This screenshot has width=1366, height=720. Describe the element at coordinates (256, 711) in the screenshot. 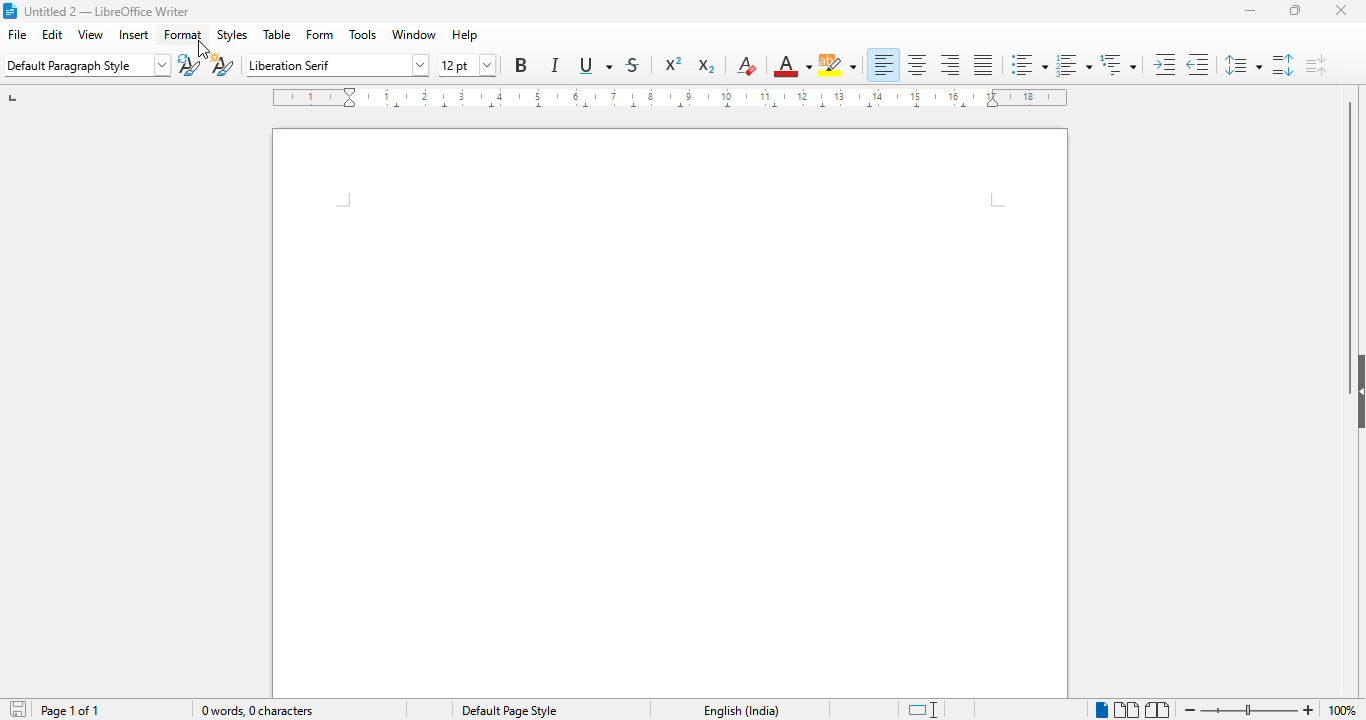

I see `0 words, 0 characters` at that location.